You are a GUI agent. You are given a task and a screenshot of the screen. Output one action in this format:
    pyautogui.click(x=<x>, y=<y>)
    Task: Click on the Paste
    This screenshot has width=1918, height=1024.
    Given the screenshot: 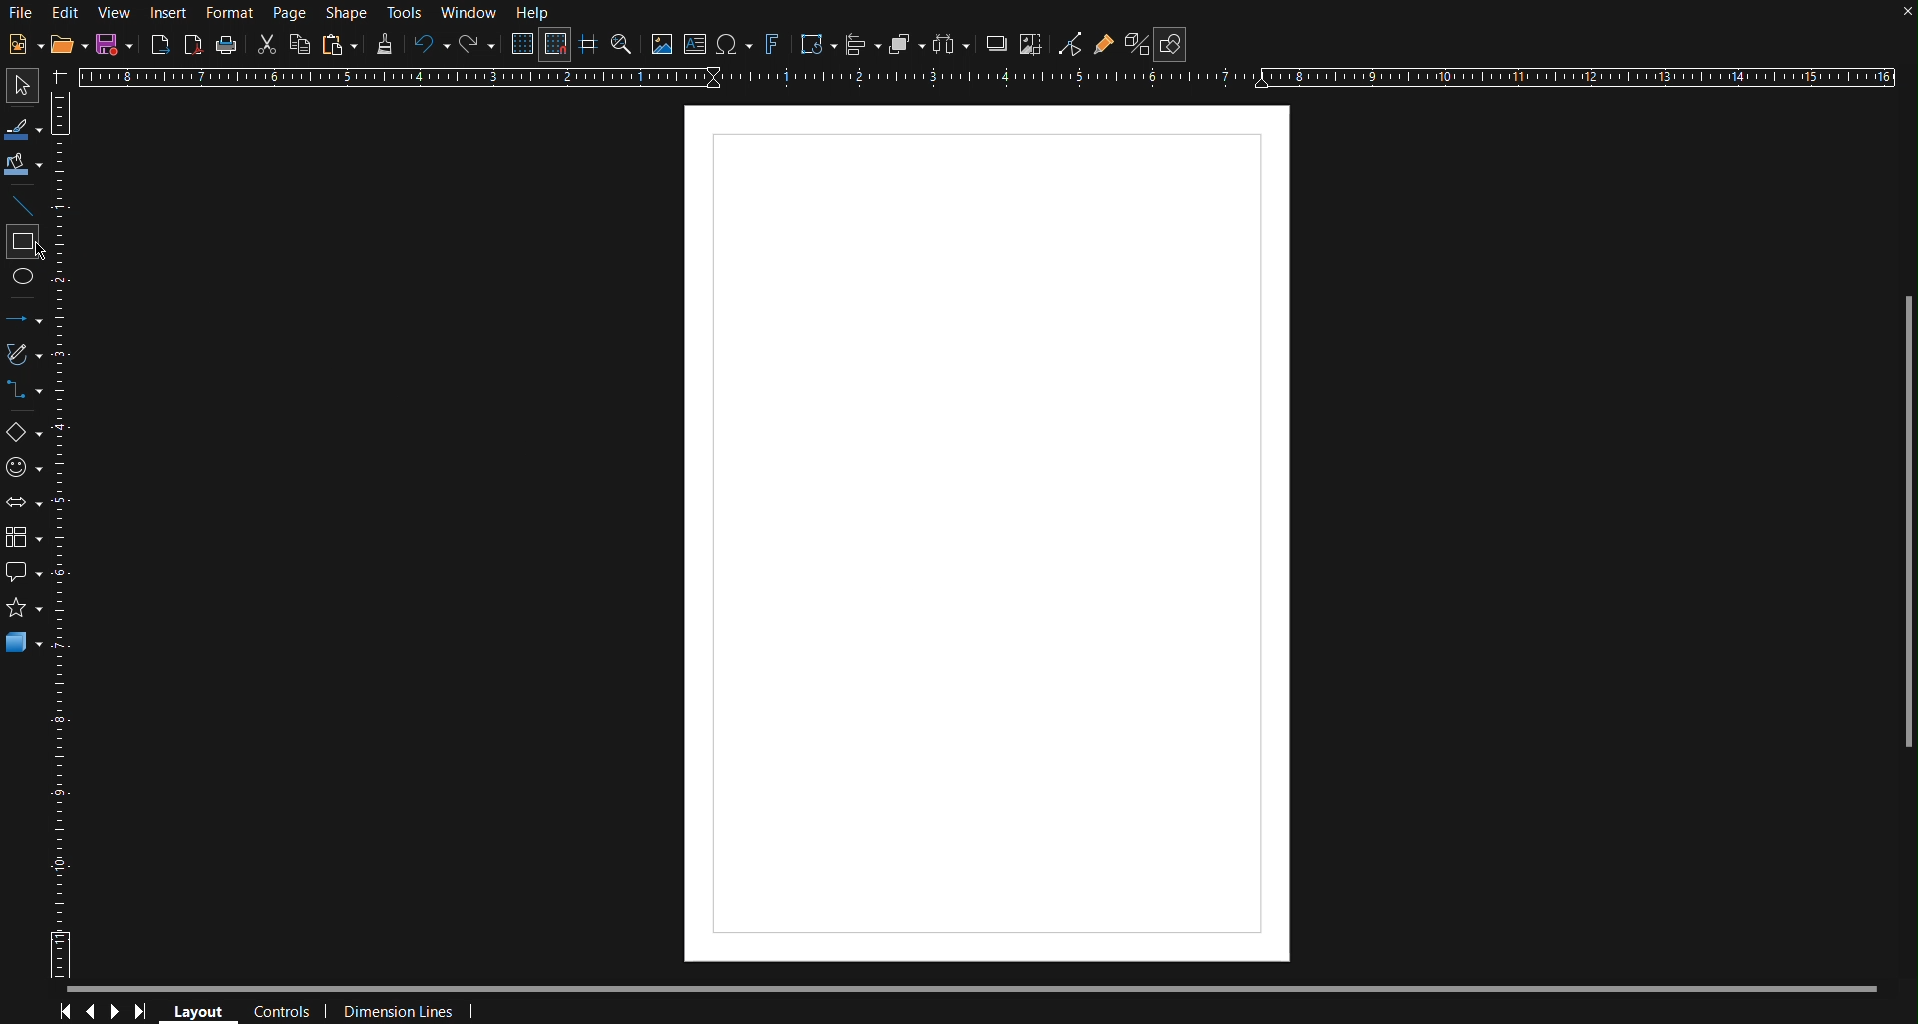 What is the action you would take?
    pyautogui.click(x=340, y=44)
    